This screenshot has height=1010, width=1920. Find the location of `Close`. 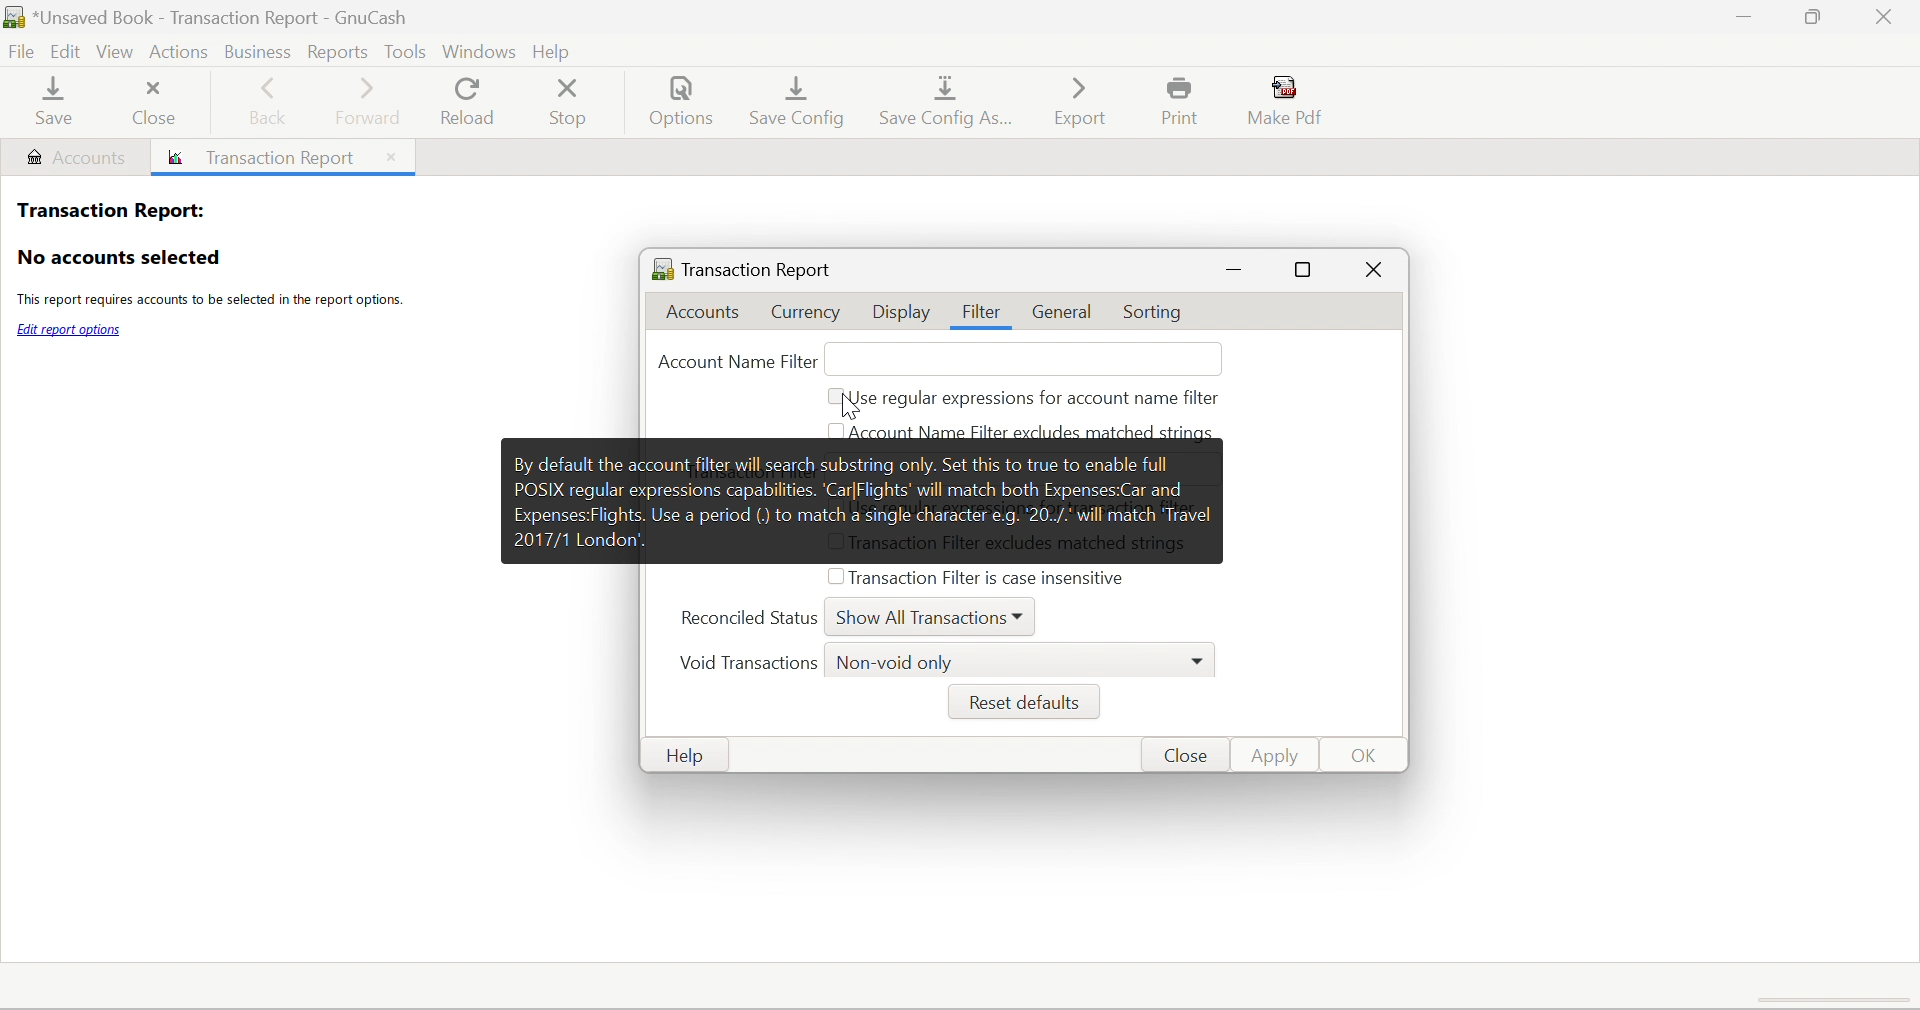

Close is located at coordinates (1887, 17).